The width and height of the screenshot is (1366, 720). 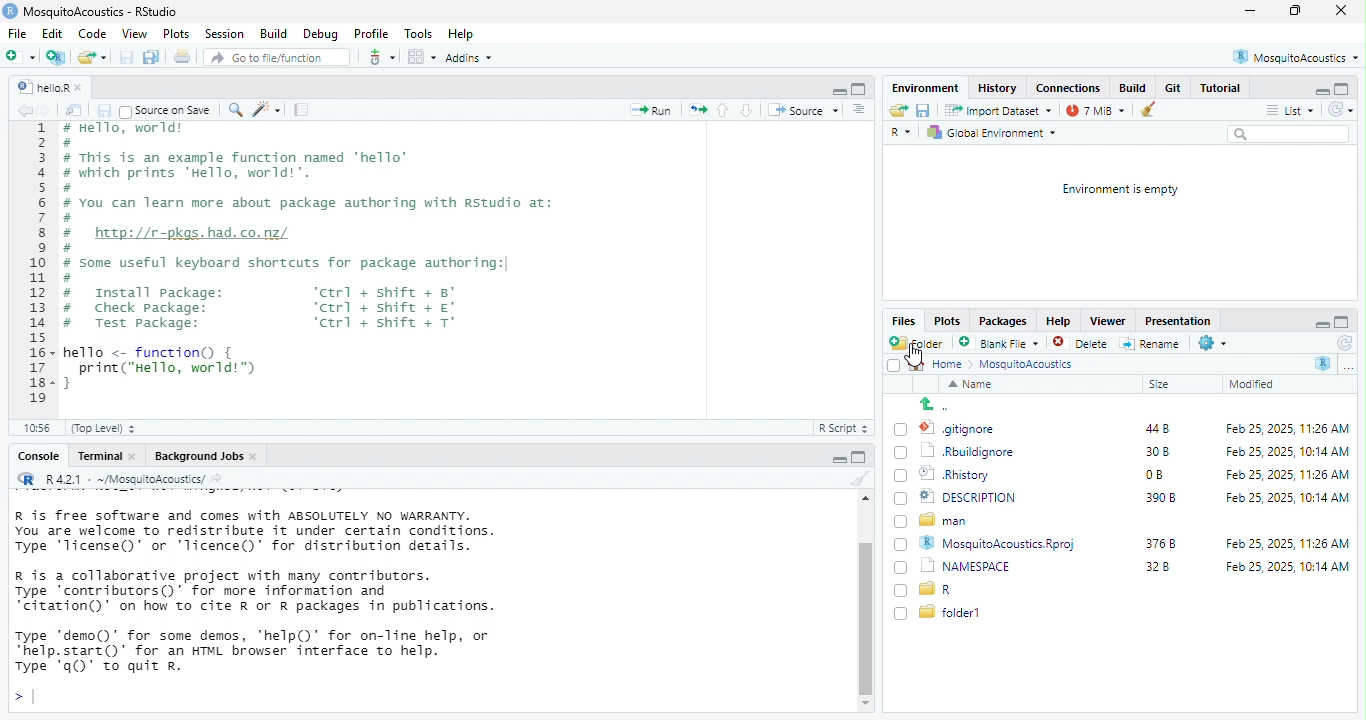 What do you see at coordinates (293, 585) in the screenshot?
I see `R is free software and comes with ABSOLUTELY NO WARRANTY.
You are welcome to redistribute it under certain conditions.
Type 'Ticense()' or 'licence()’ for distribution details.

R is a collaborative project with many contributors.

Type ‘contributors()’ for more information and

“citation()’ on how to cite R or R packages in publications.
Type ‘demo()' for some demos, ‘'help()’ for on-line help, or
“help. start()’ for an HTML browser interface to help.

Type 'q0)" to quit R.` at bounding box center [293, 585].